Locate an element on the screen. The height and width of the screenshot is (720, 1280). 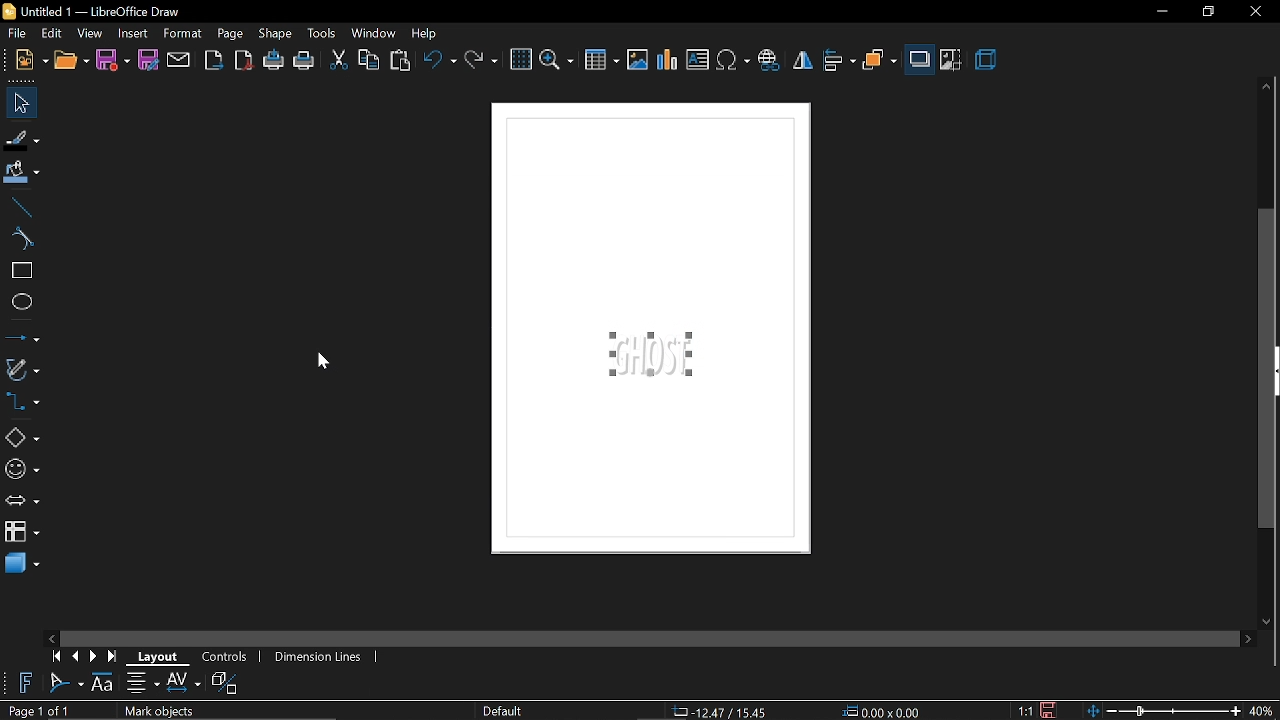
copy is located at coordinates (370, 60).